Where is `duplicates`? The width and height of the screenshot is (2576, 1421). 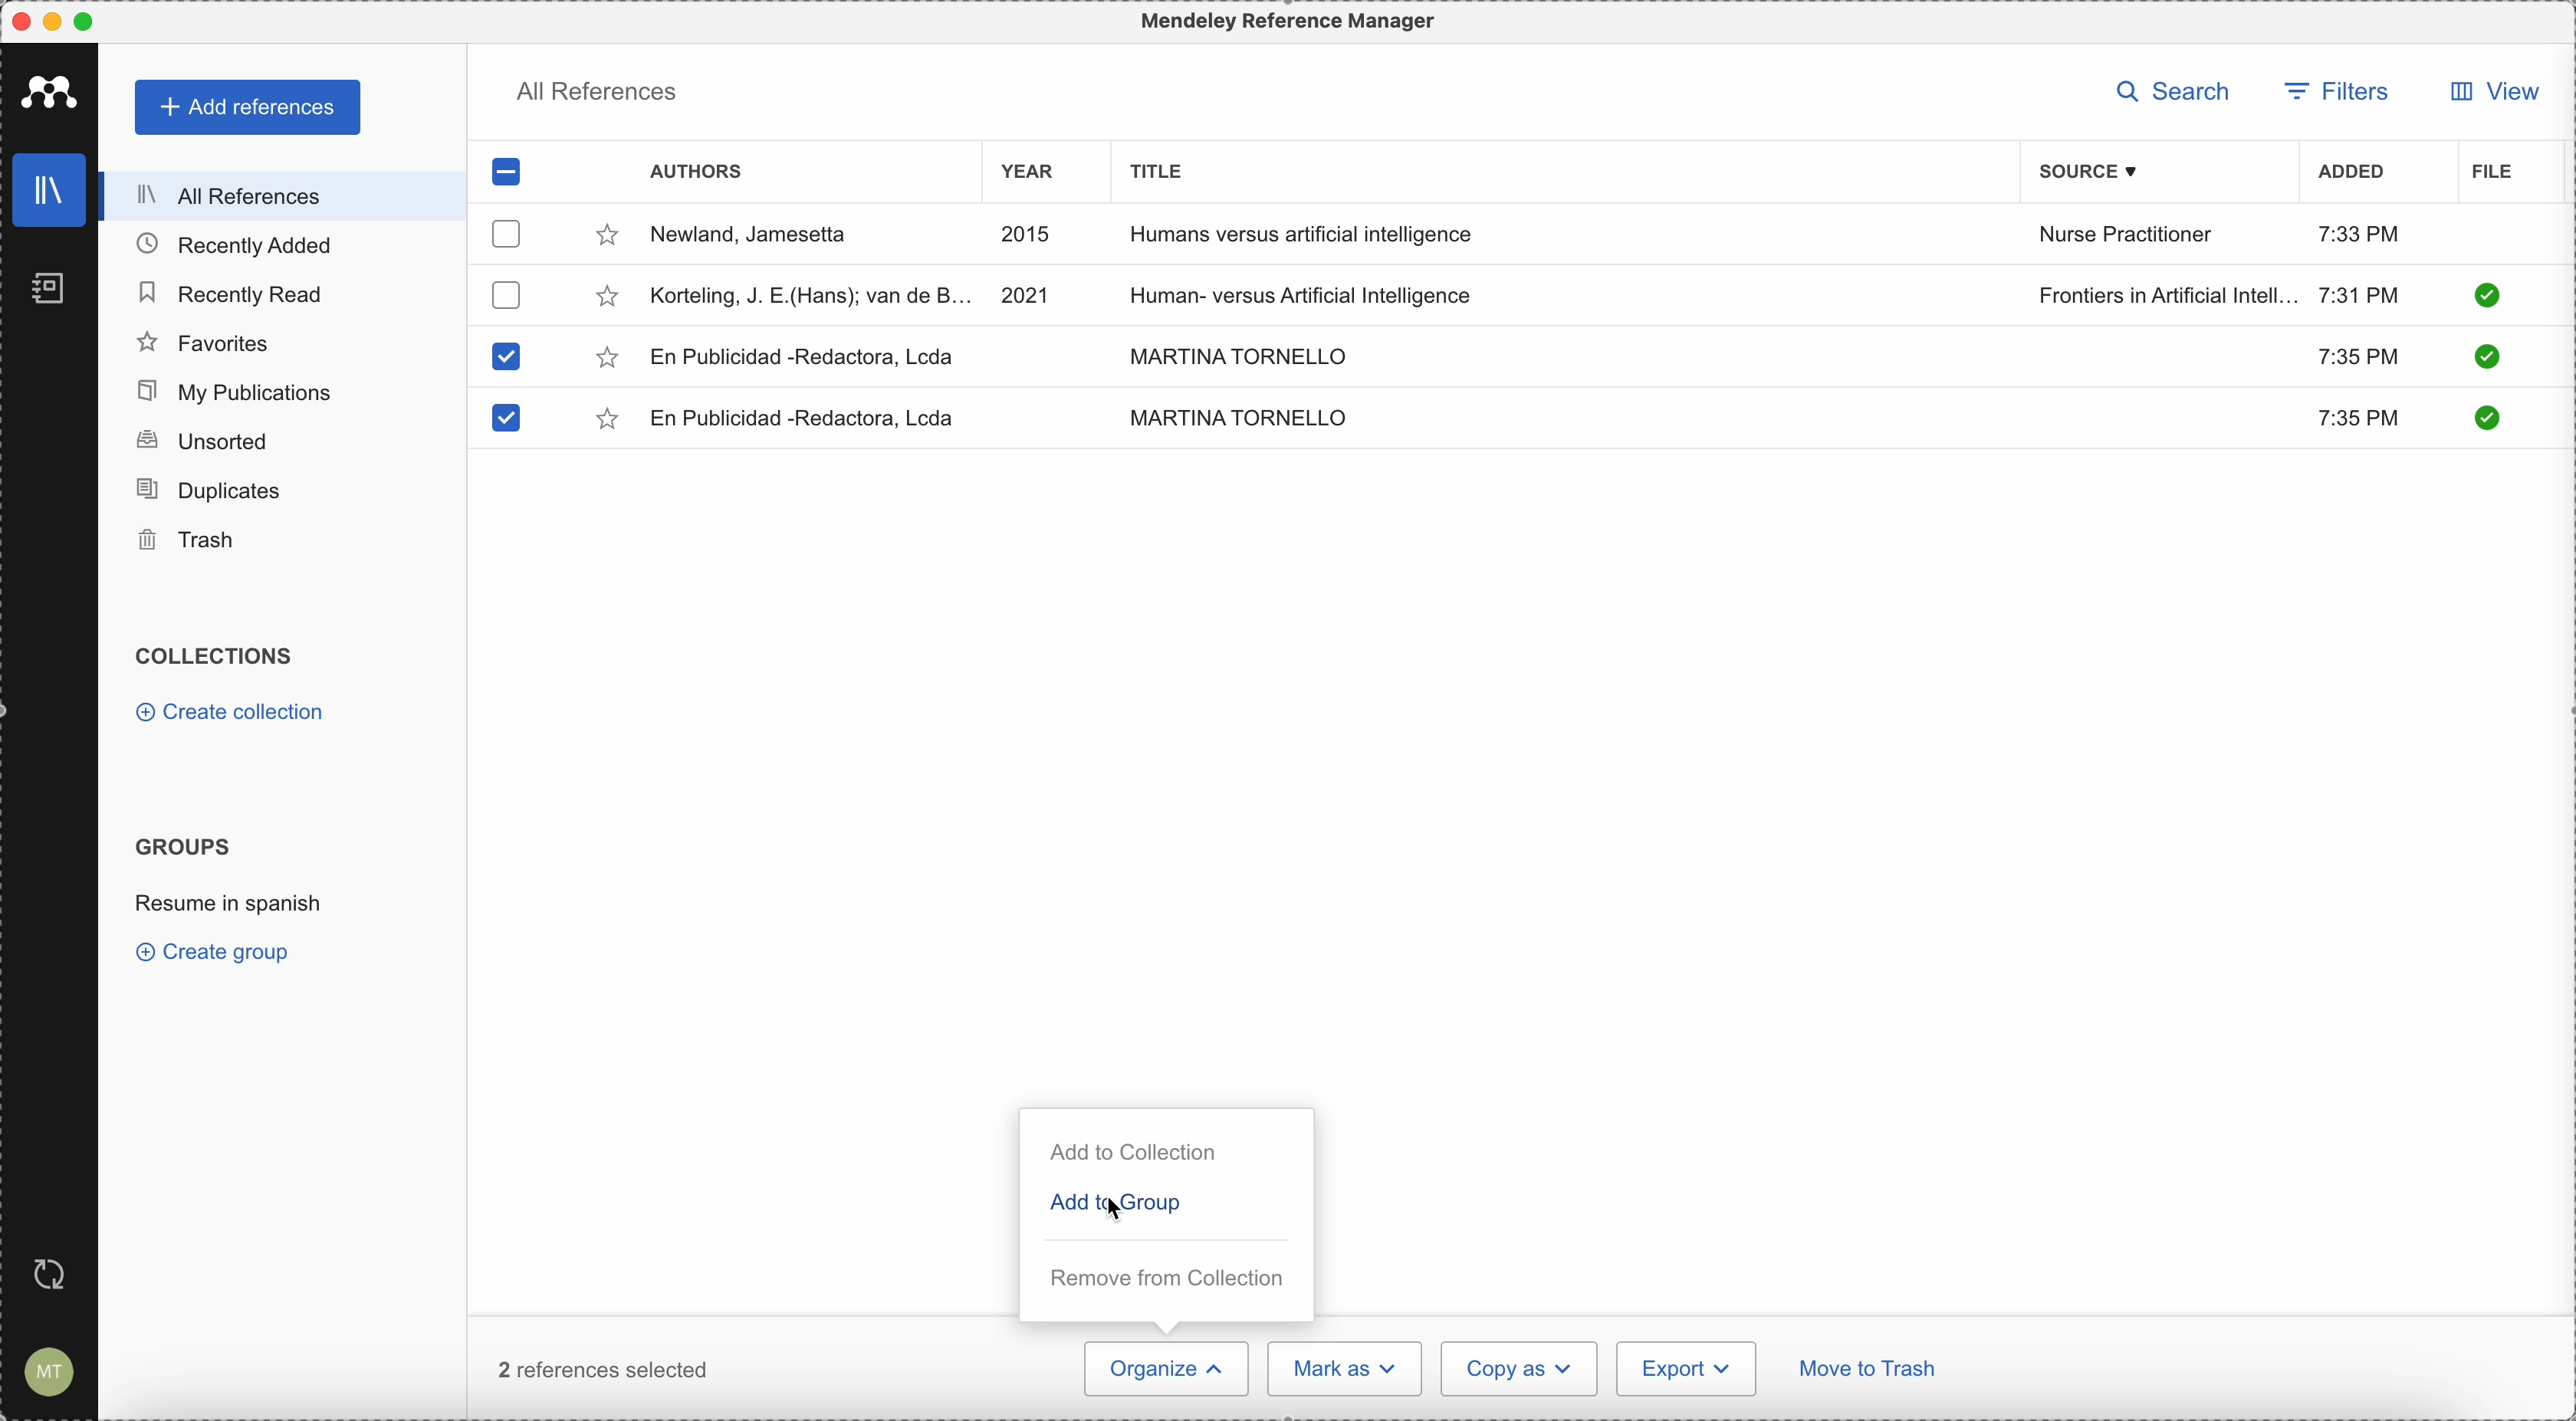 duplicates is located at coordinates (208, 491).